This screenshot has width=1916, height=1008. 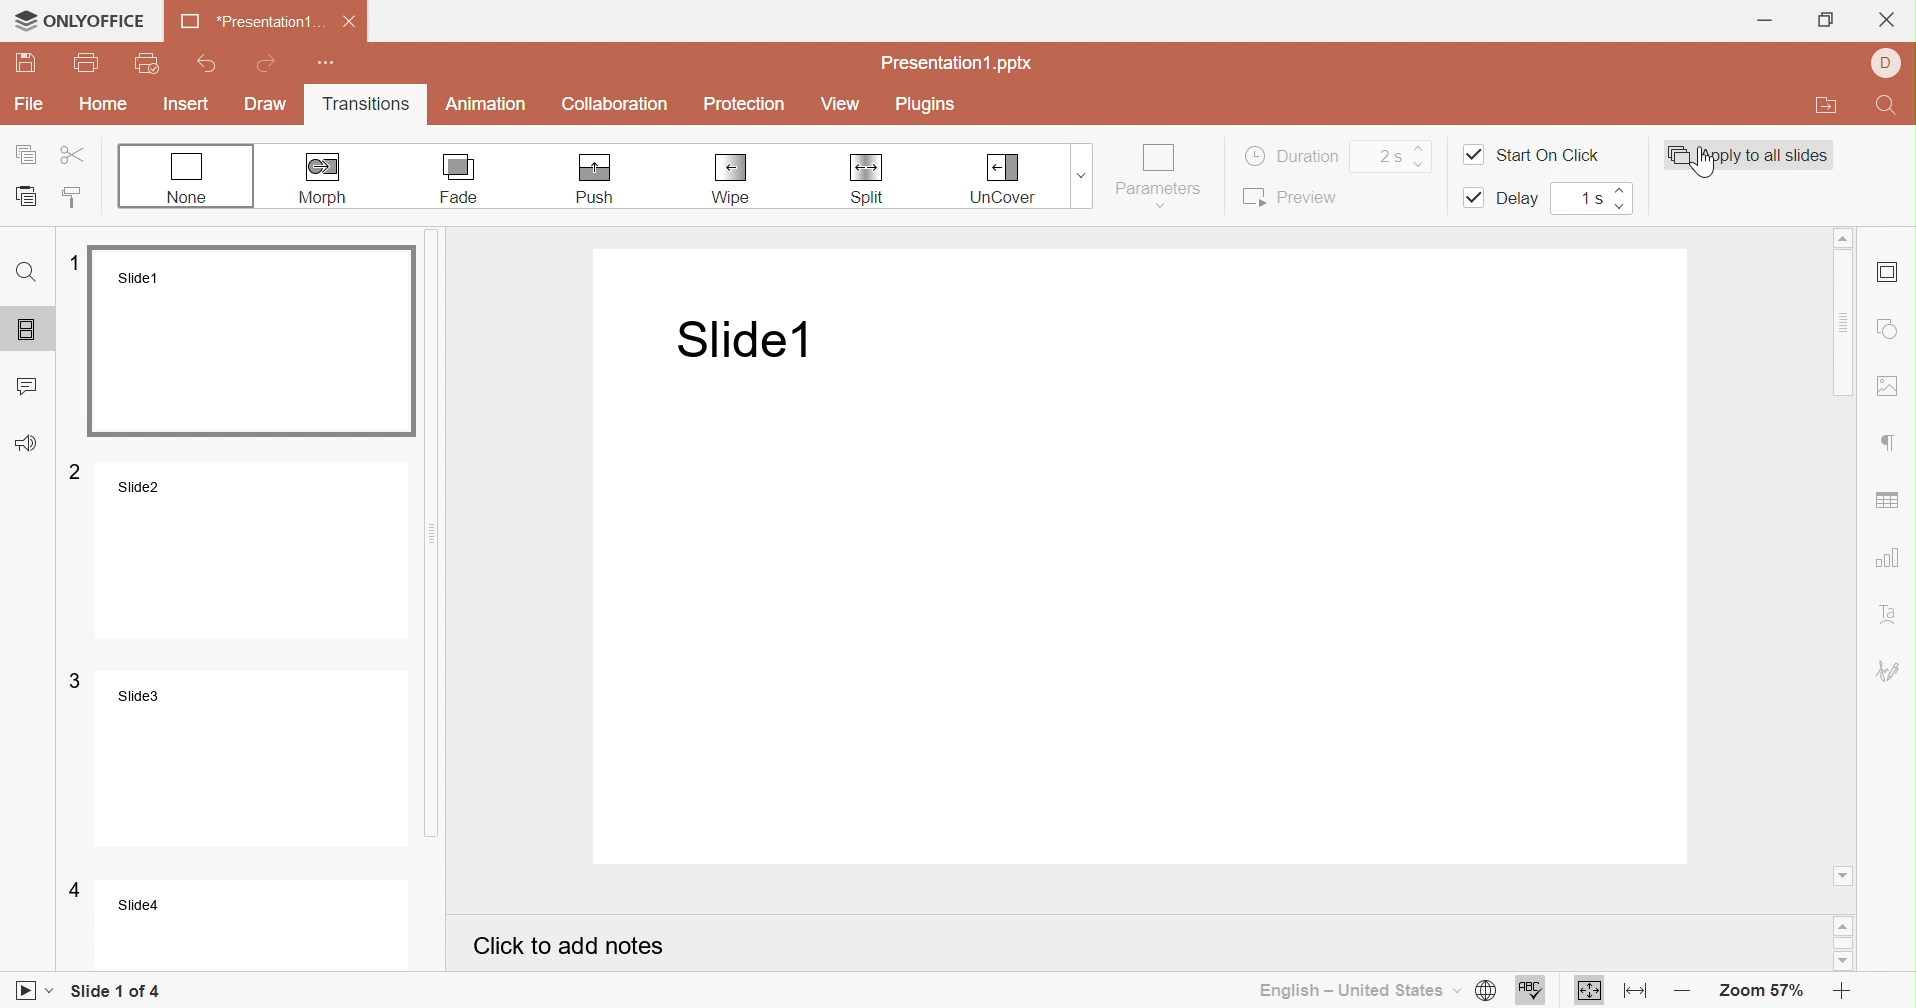 I want to click on Fade, so click(x=460, y=179).